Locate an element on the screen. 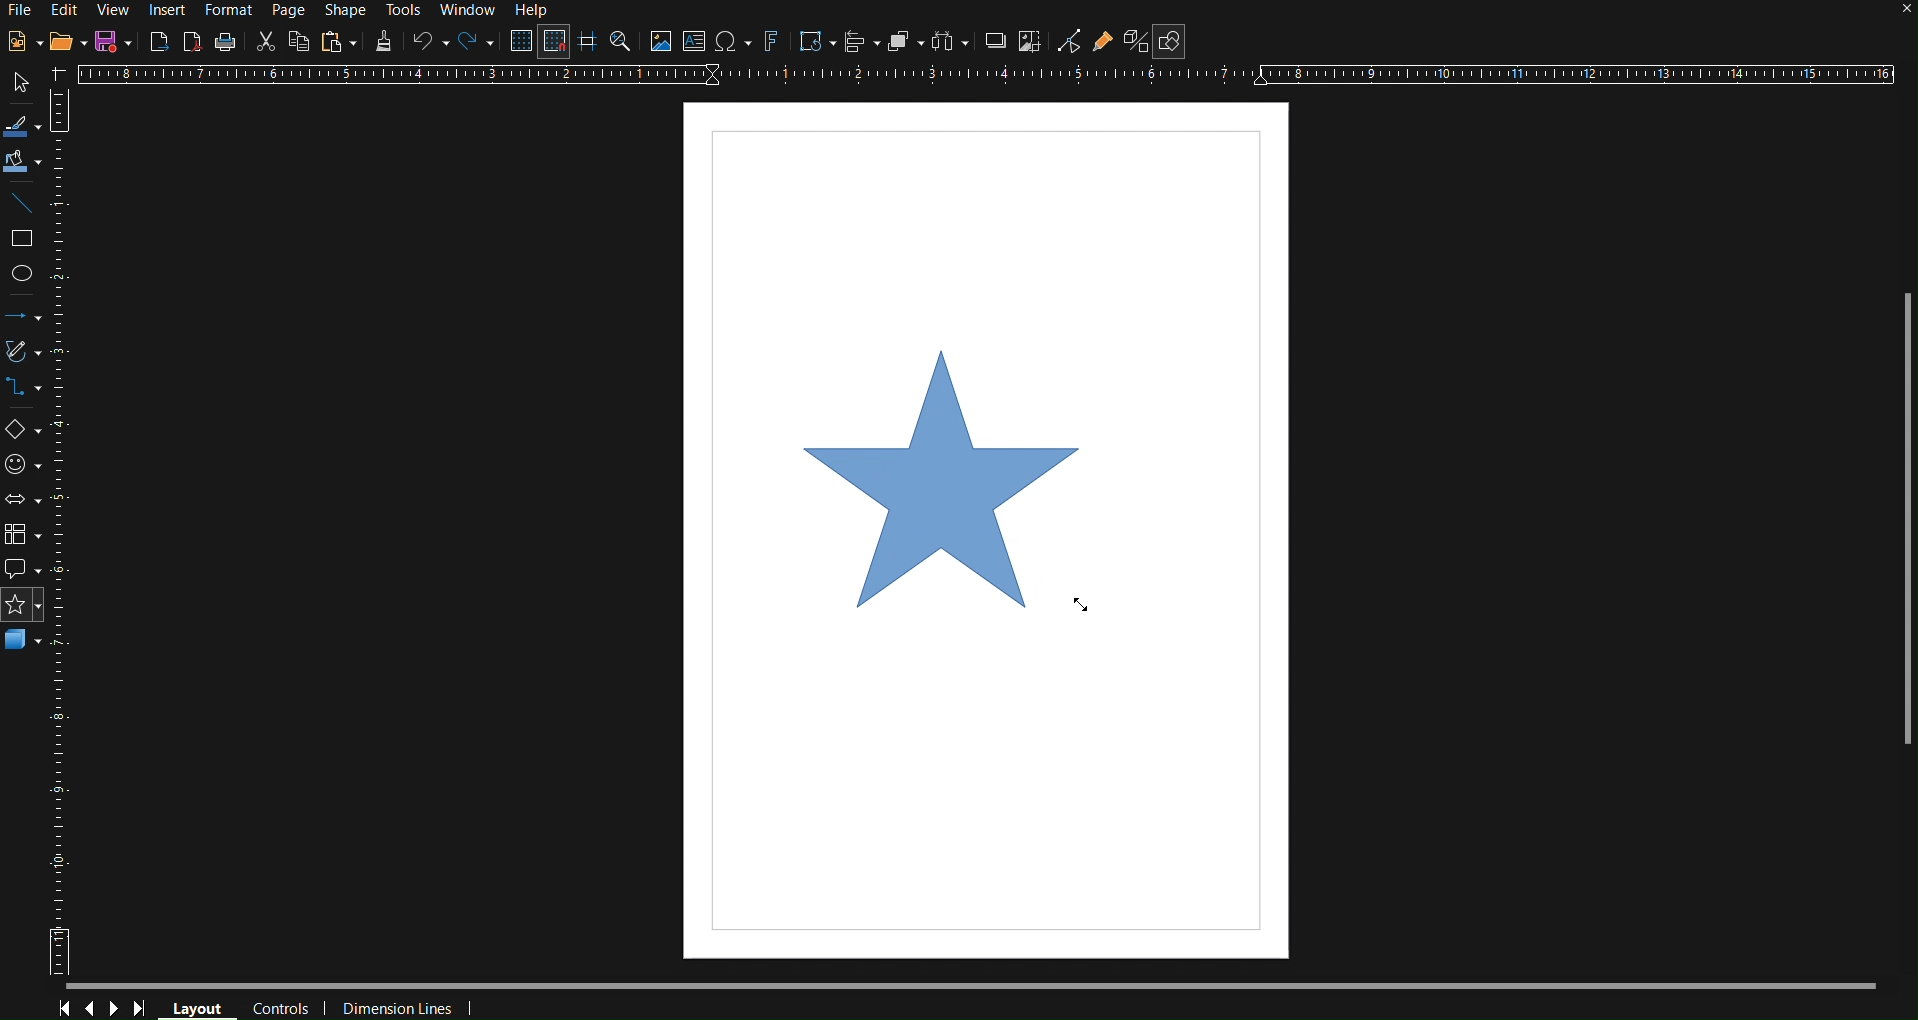 The image size is (1918, 1020). Insert Image is located at coordinates (661, 44).